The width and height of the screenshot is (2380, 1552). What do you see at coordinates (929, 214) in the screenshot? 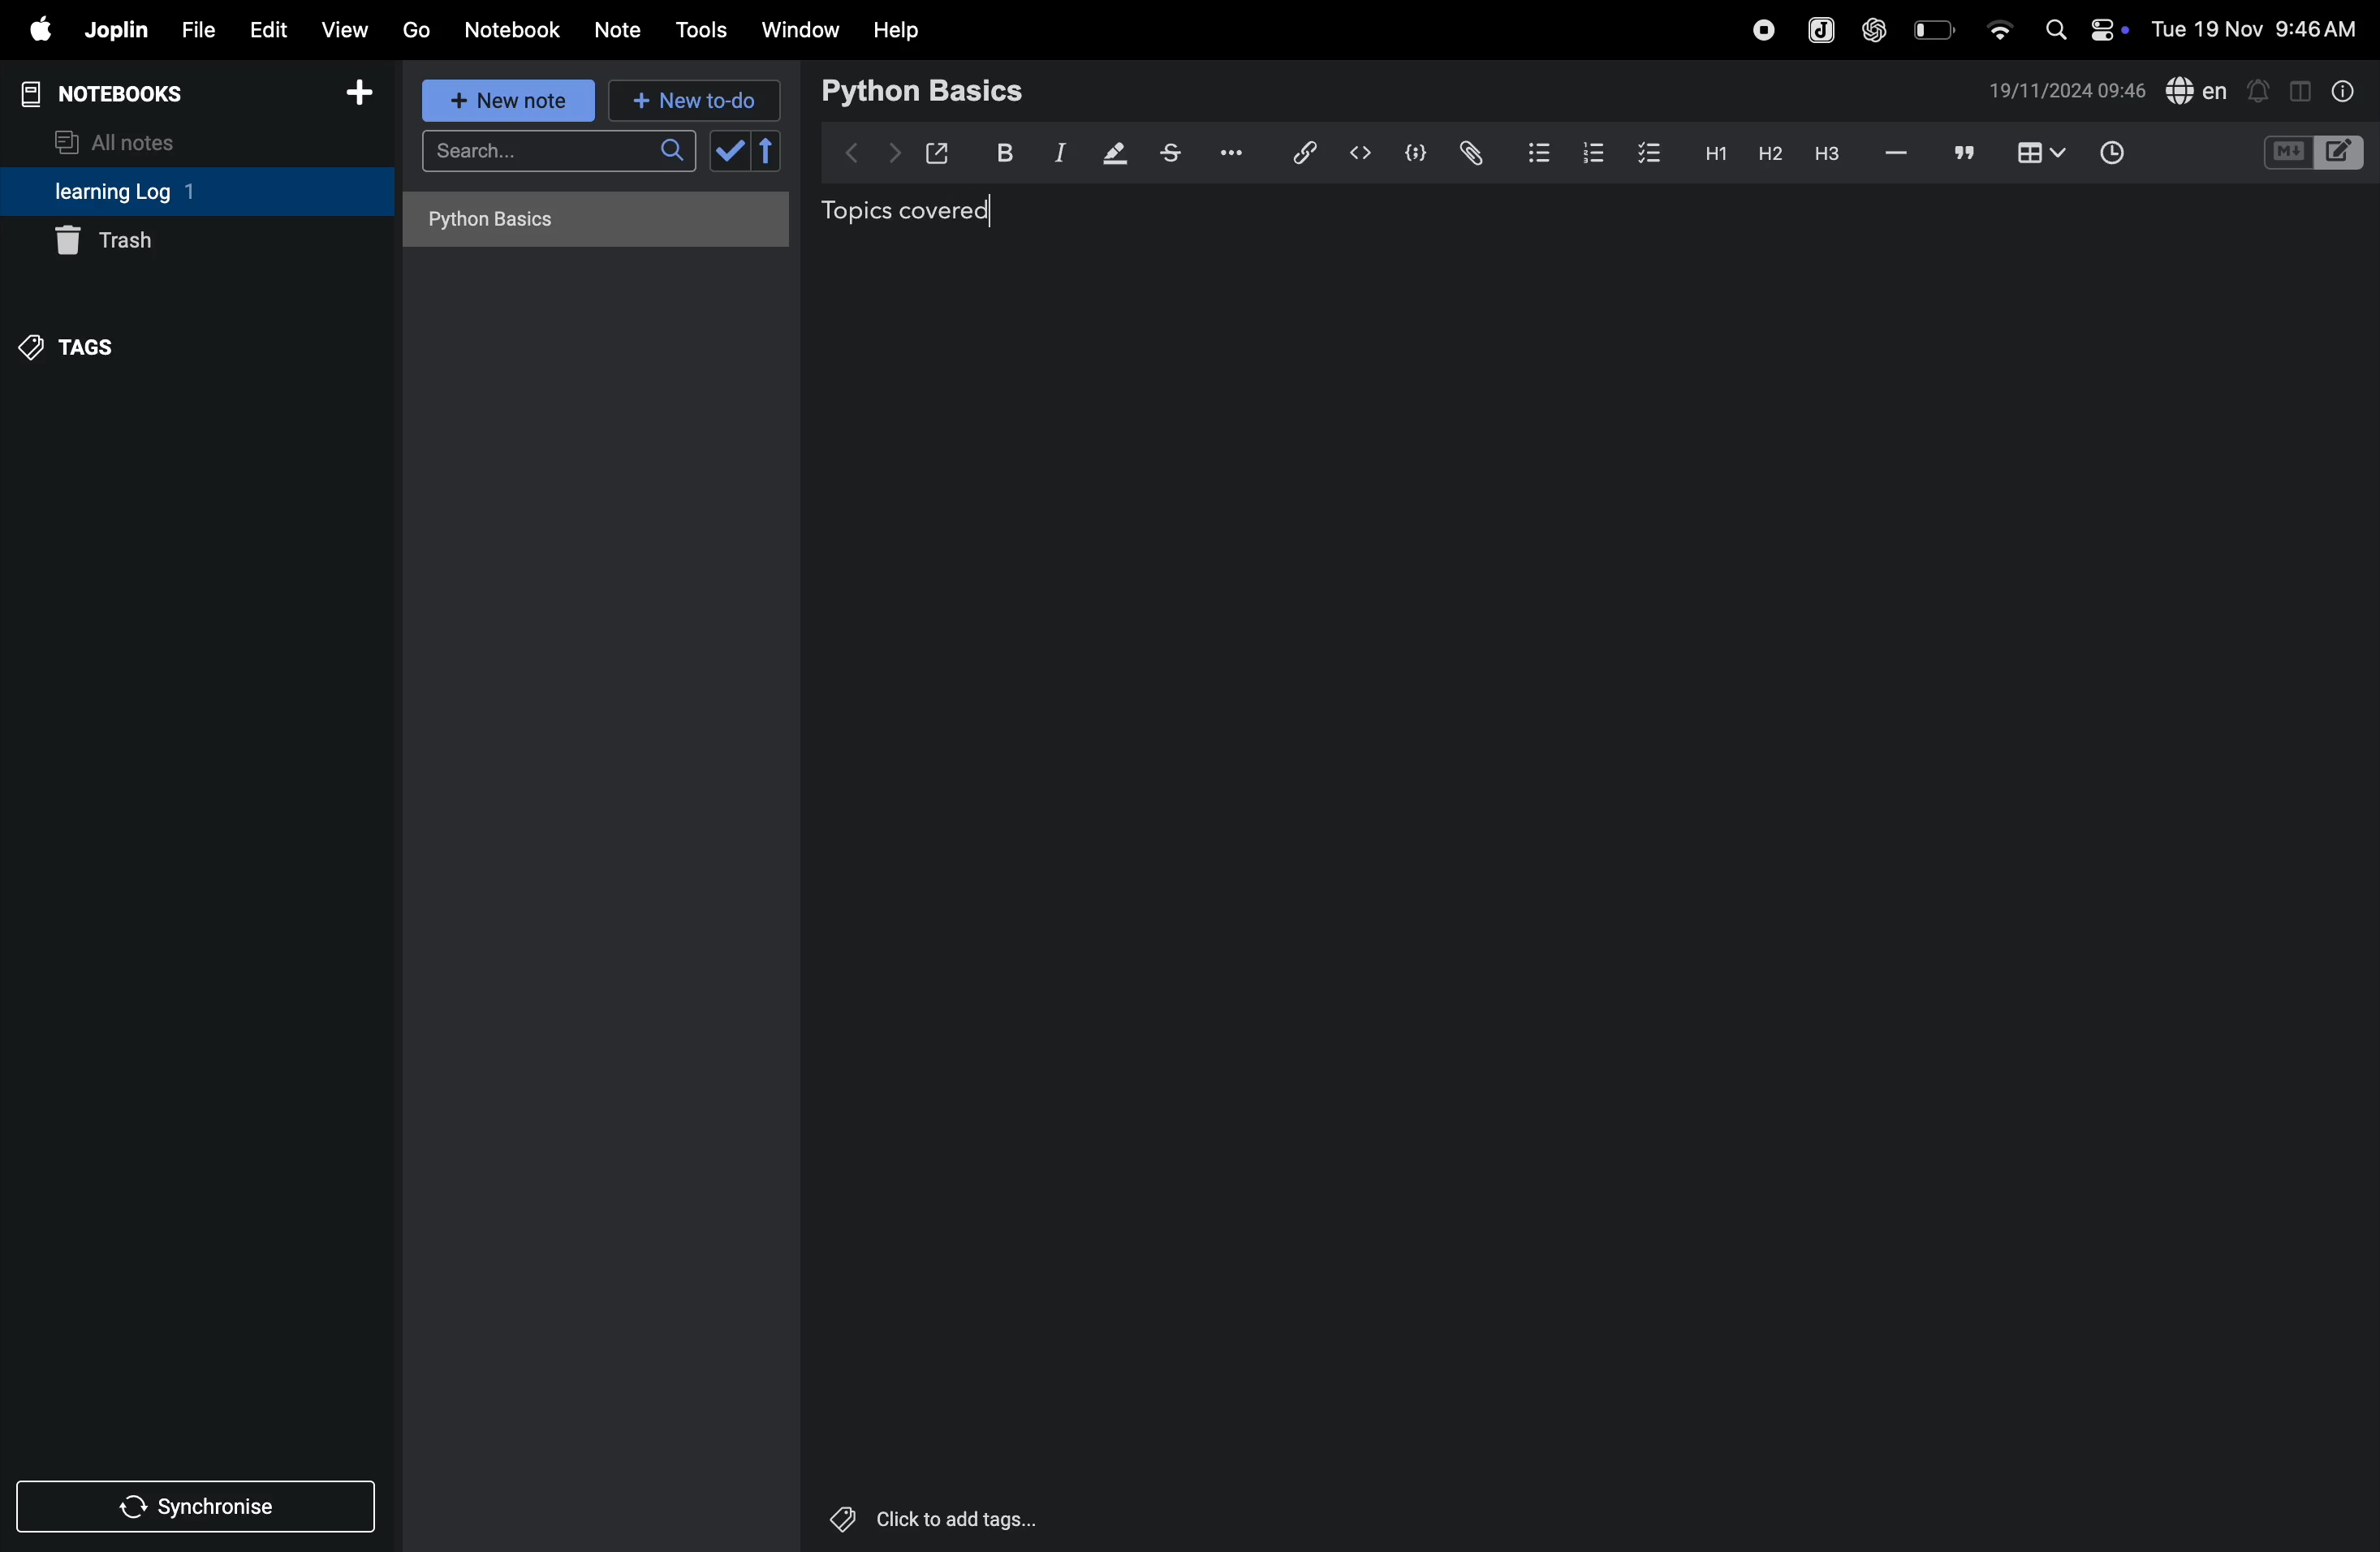
I see `topics covered` at bounding box center [929, 214].